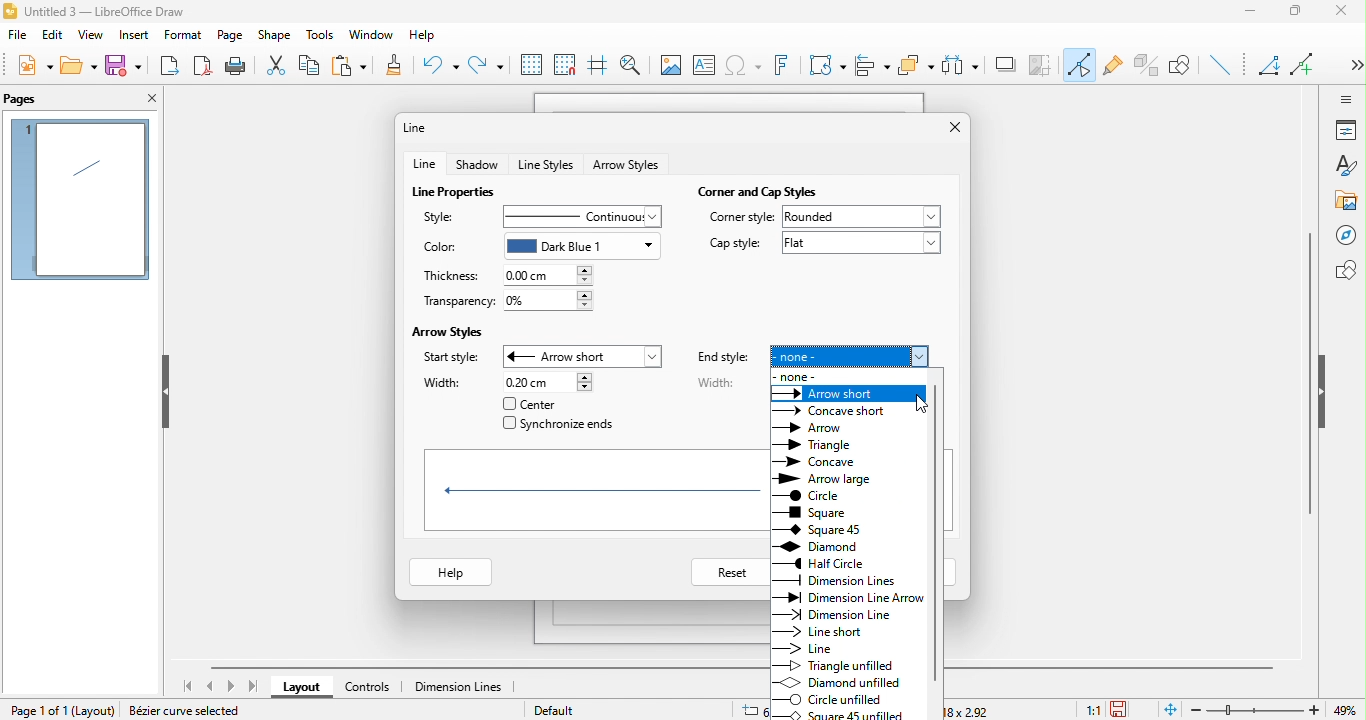  What do you see at coordinates (456, 275) in the screenshot?
I see `thickness` at bounding box center [456, 275].